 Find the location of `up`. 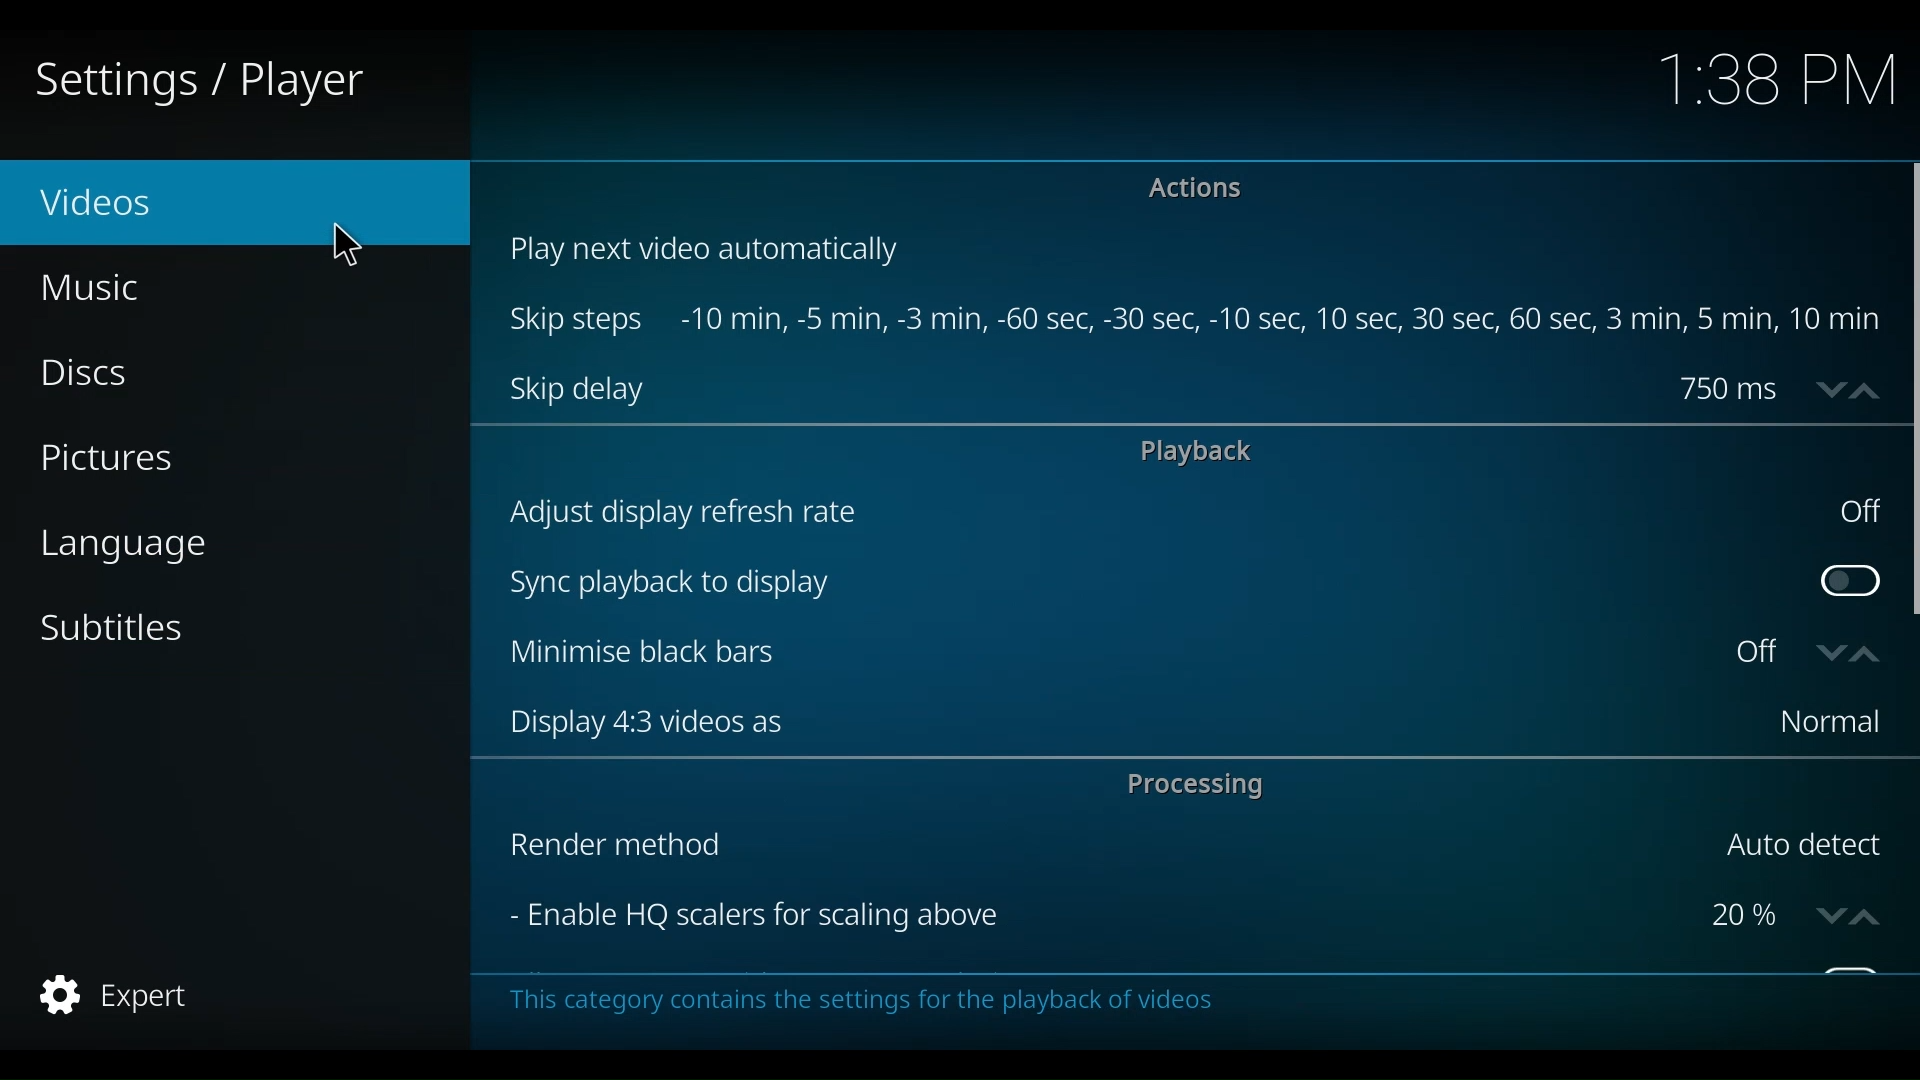

up is located at coordinates (1874, 389).